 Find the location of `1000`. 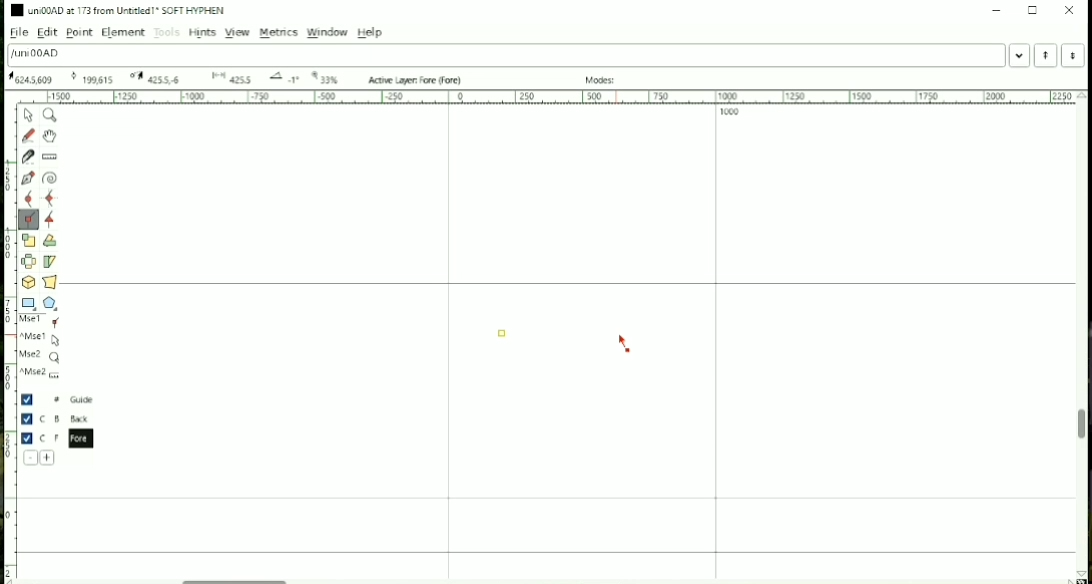

1000 is located at coordinates (729, 113).